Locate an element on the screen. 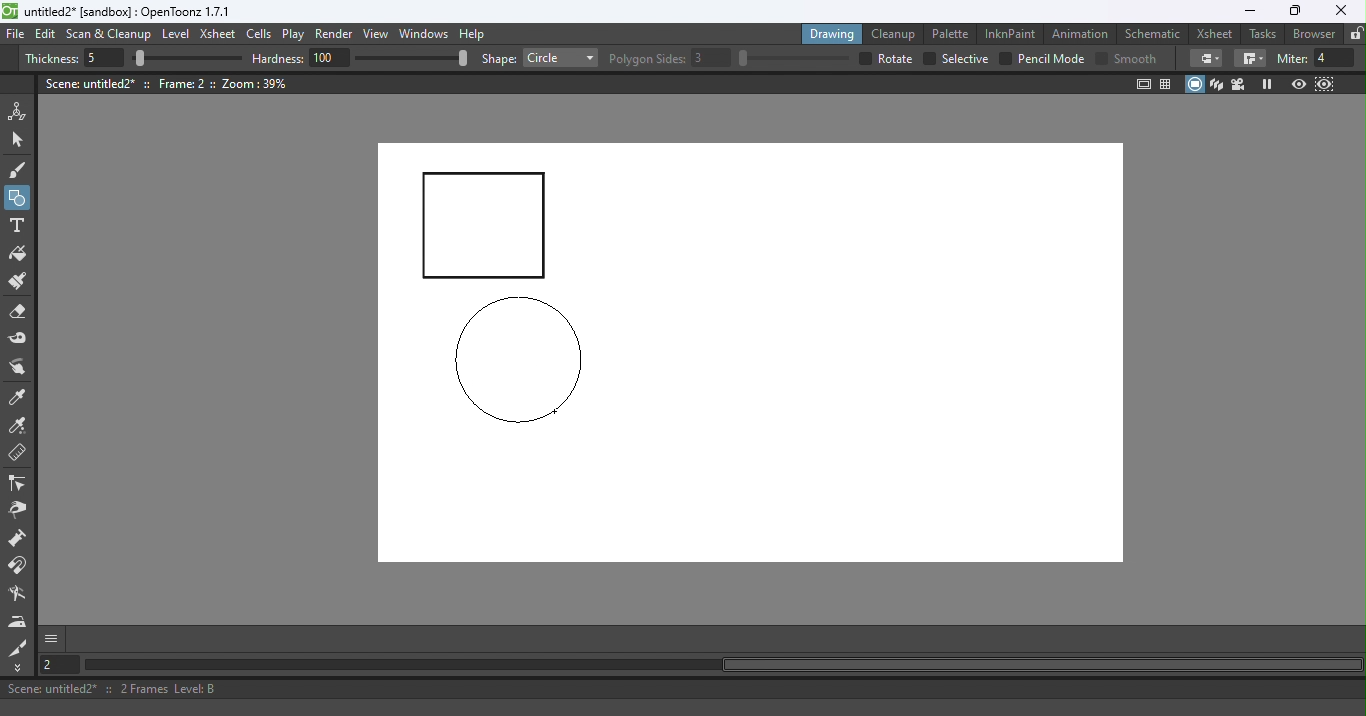  Ruler tool is located at coordinates (18, 455).